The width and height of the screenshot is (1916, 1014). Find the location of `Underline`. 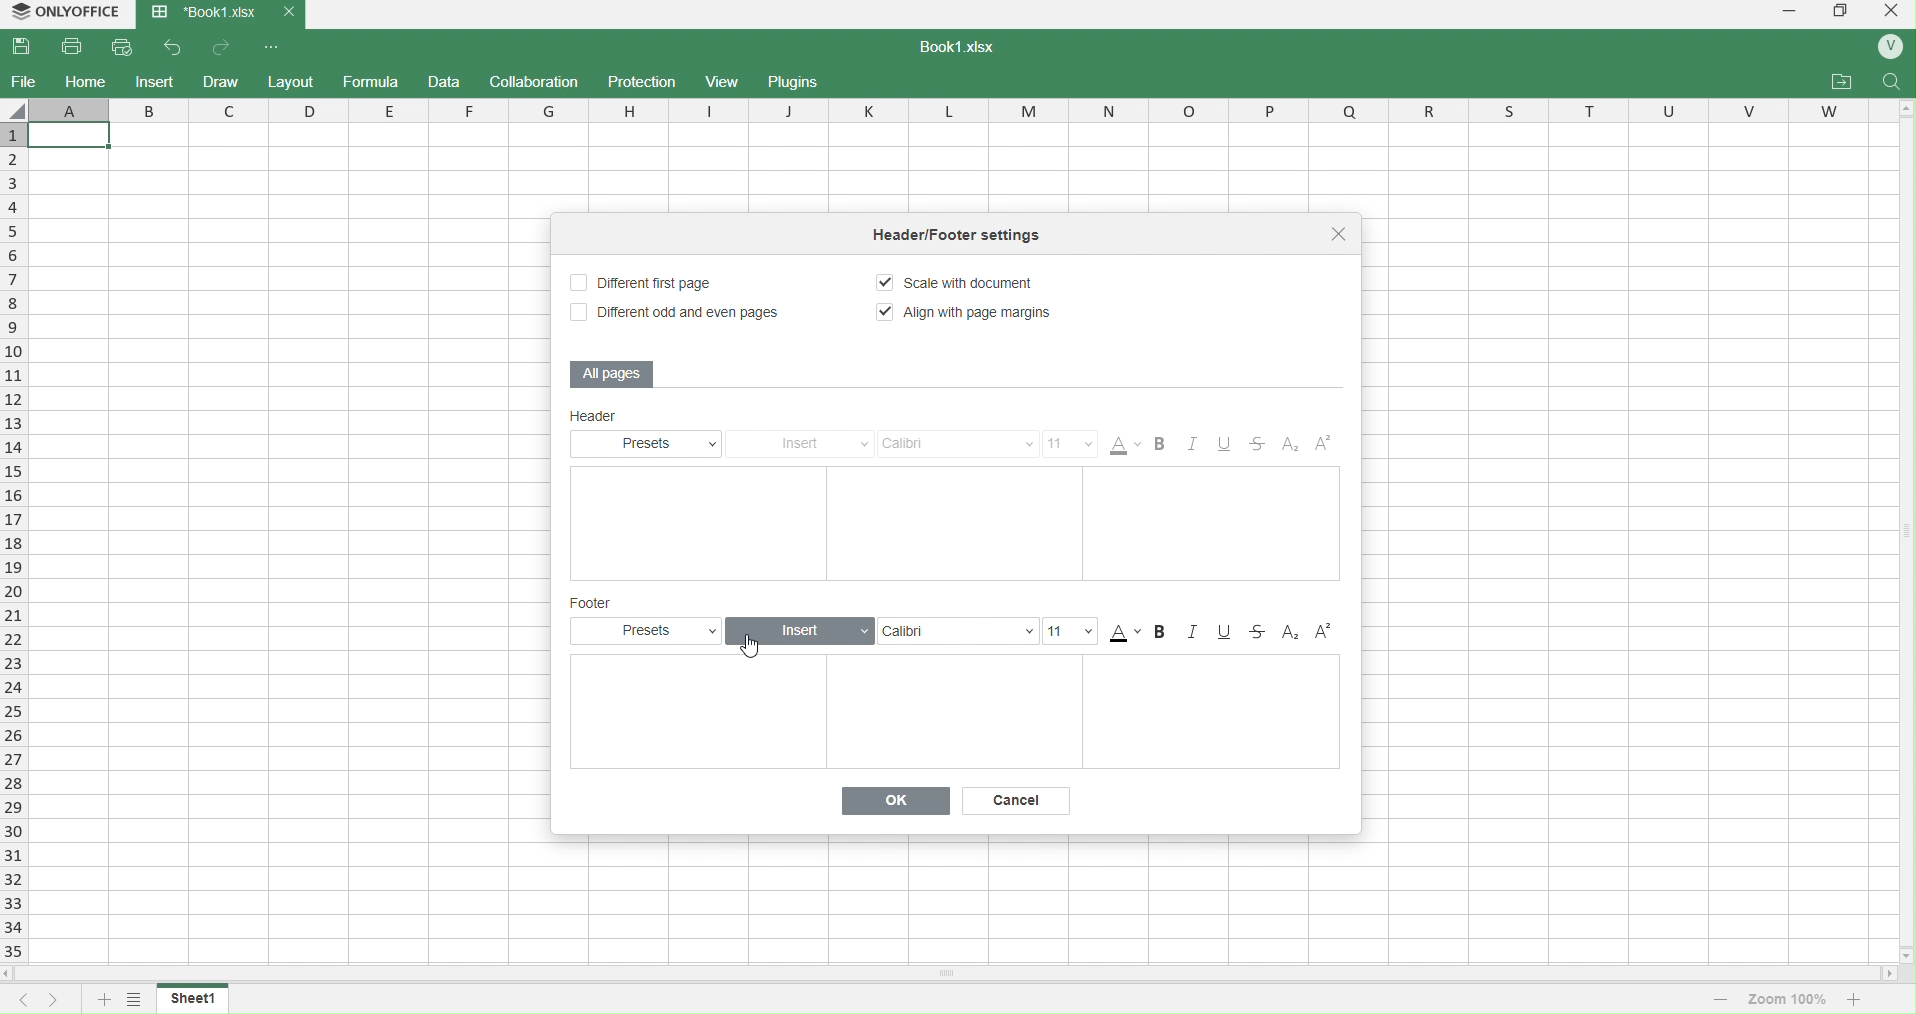

Underline is located at coordinates (1226, 632).